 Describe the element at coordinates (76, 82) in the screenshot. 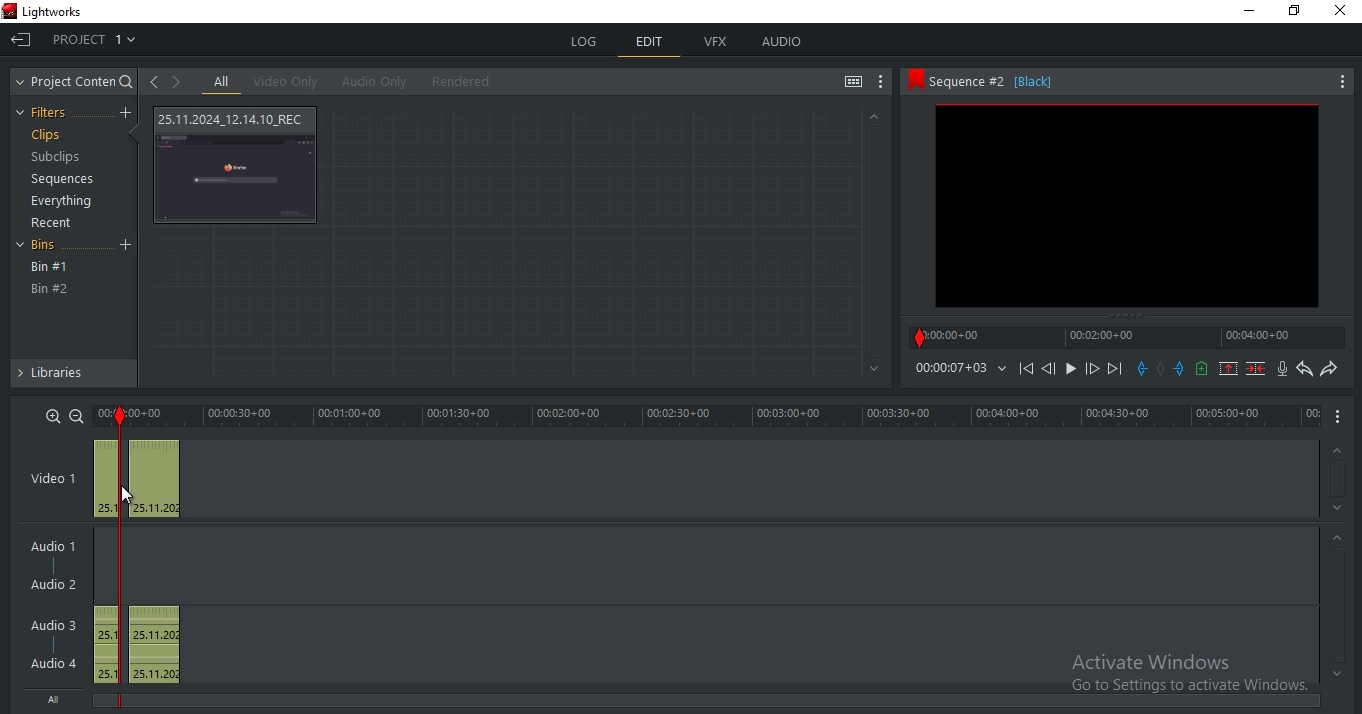

I see `project content` at that location.